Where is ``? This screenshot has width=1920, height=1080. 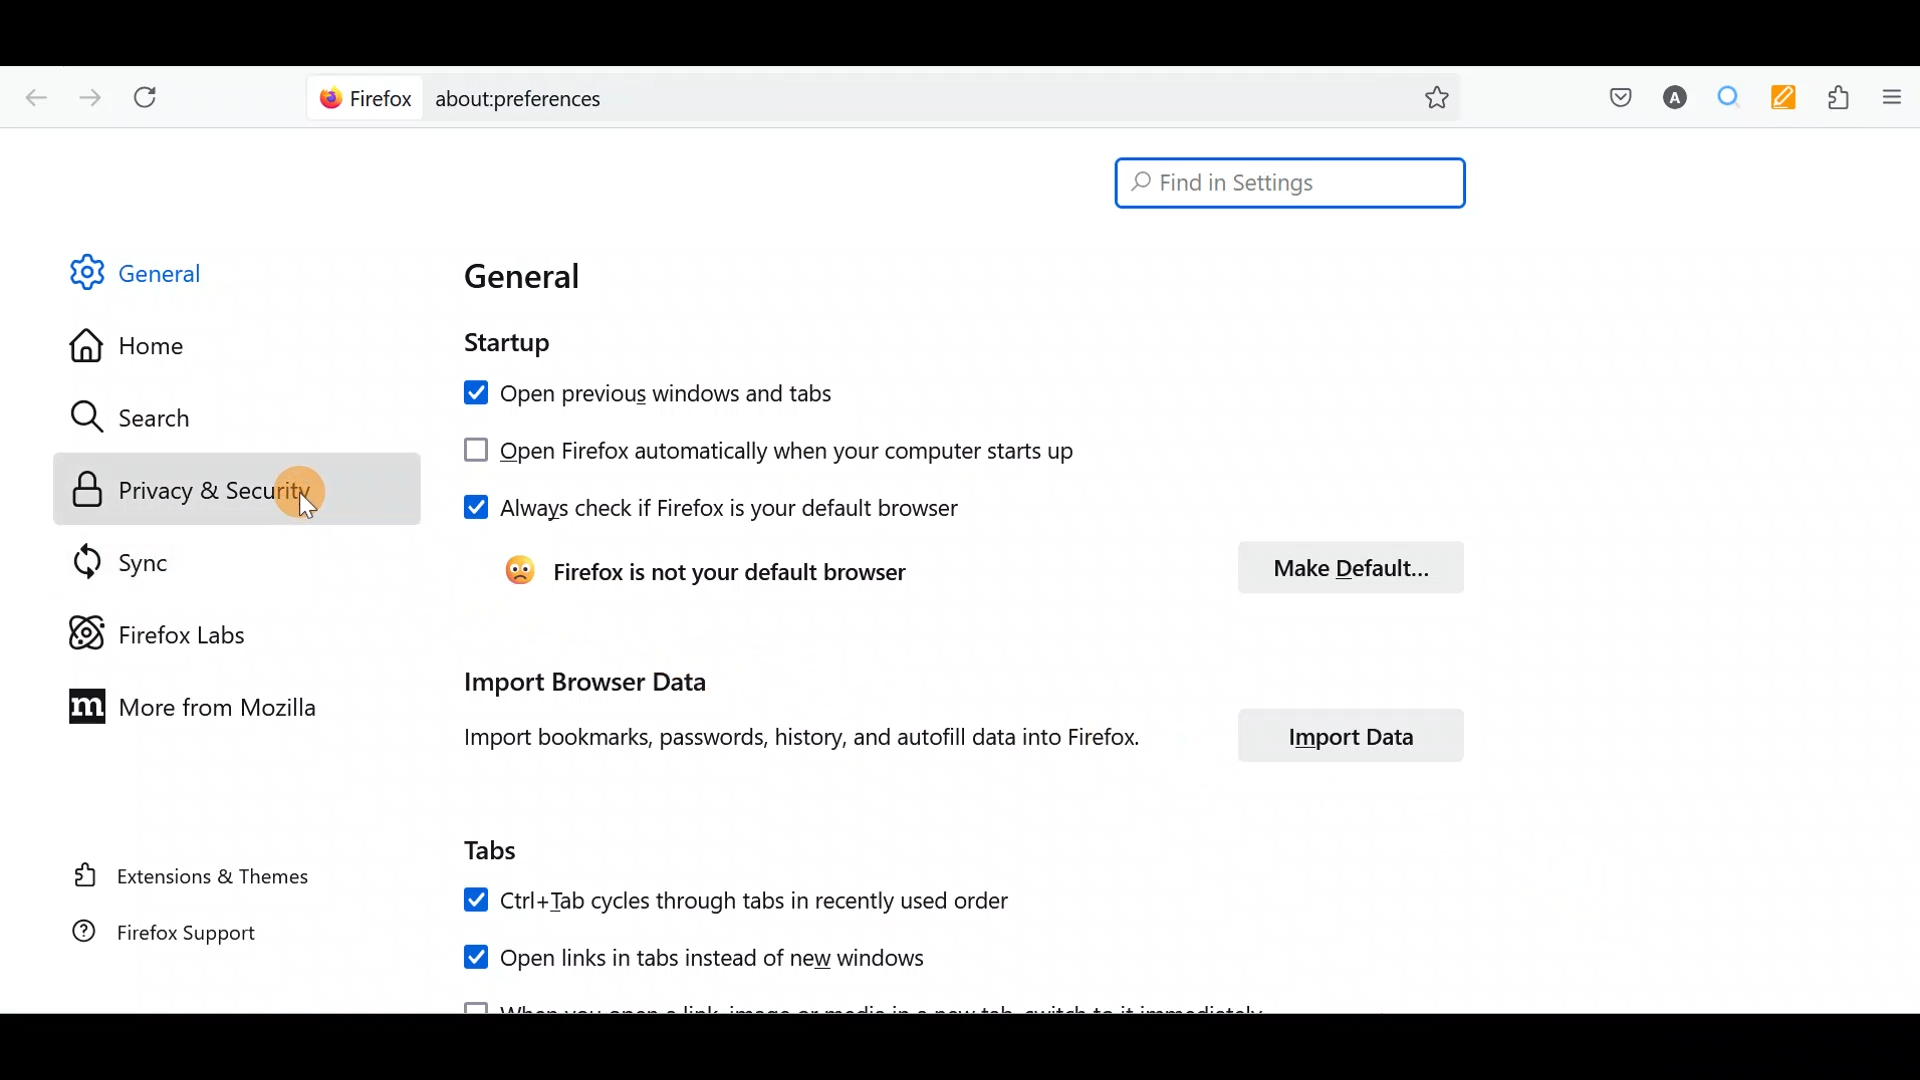
 is located at coordinates (725, 508).